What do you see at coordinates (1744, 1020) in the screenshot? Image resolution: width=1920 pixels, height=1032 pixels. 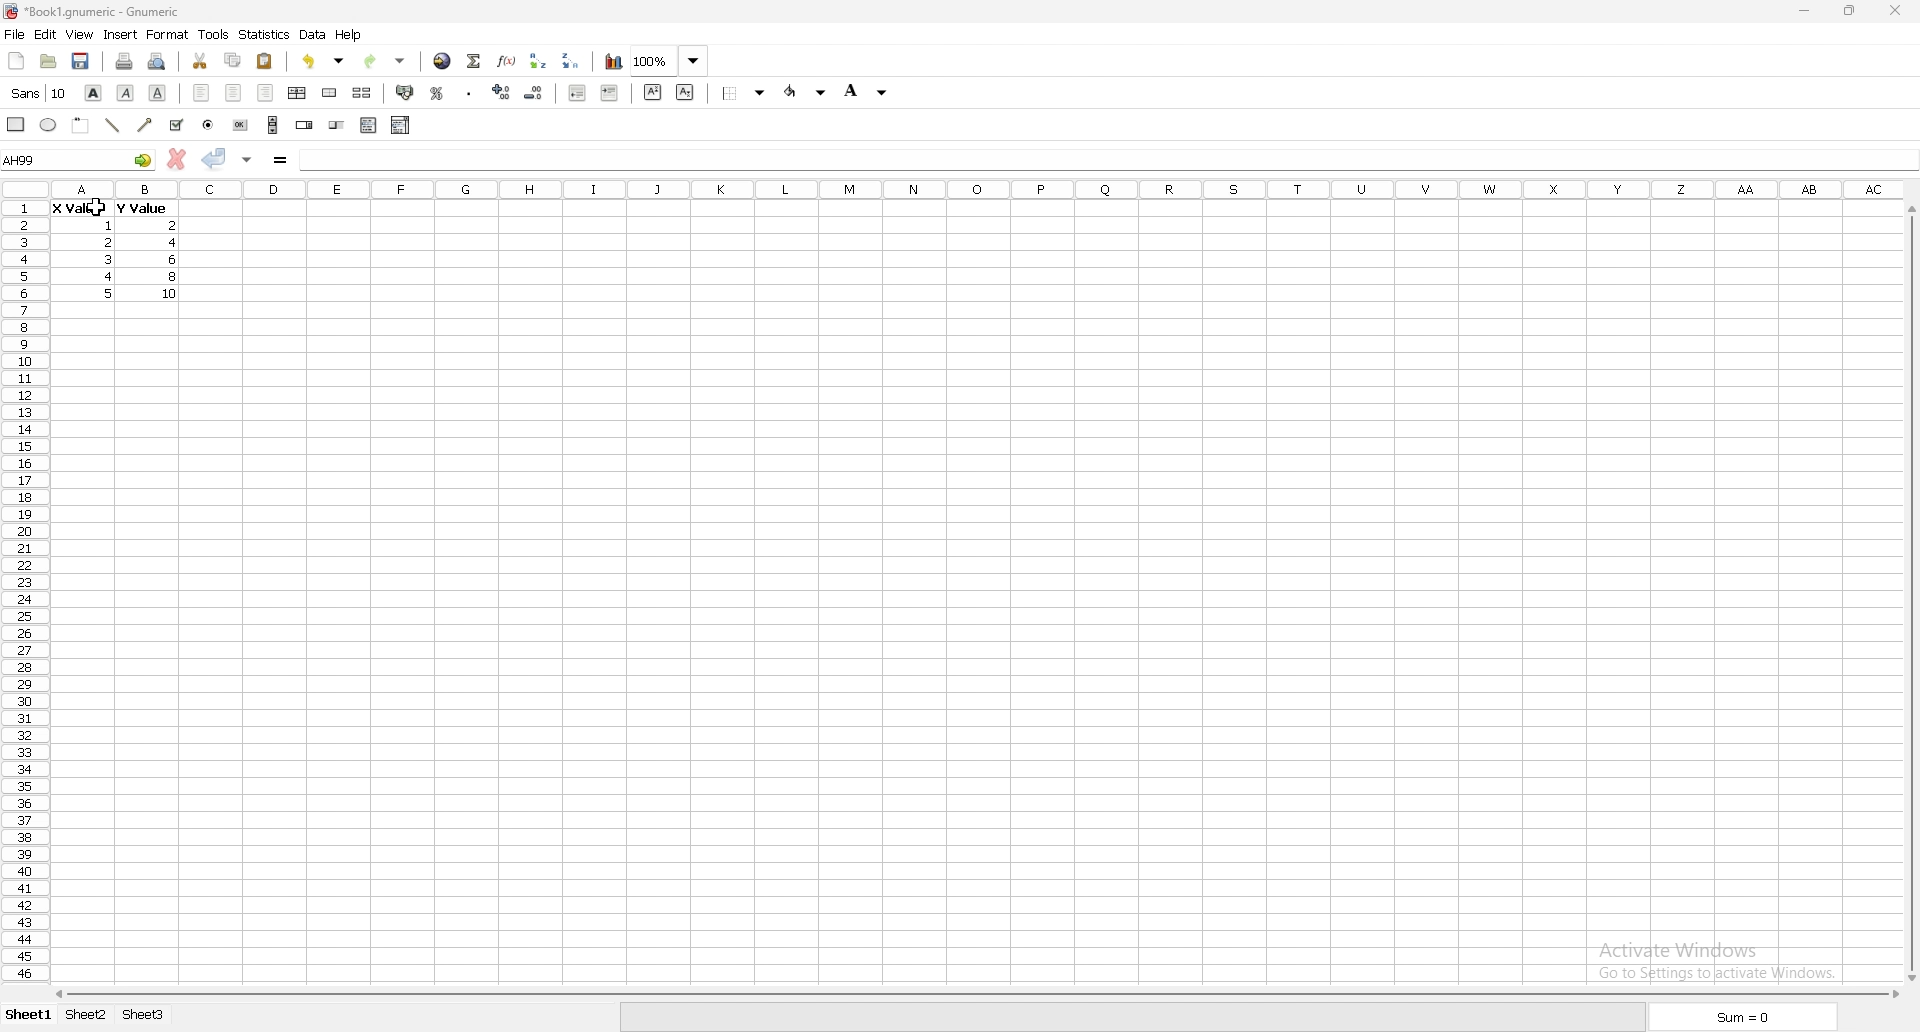 I see `sum` at bounding box center [1744, 1020].